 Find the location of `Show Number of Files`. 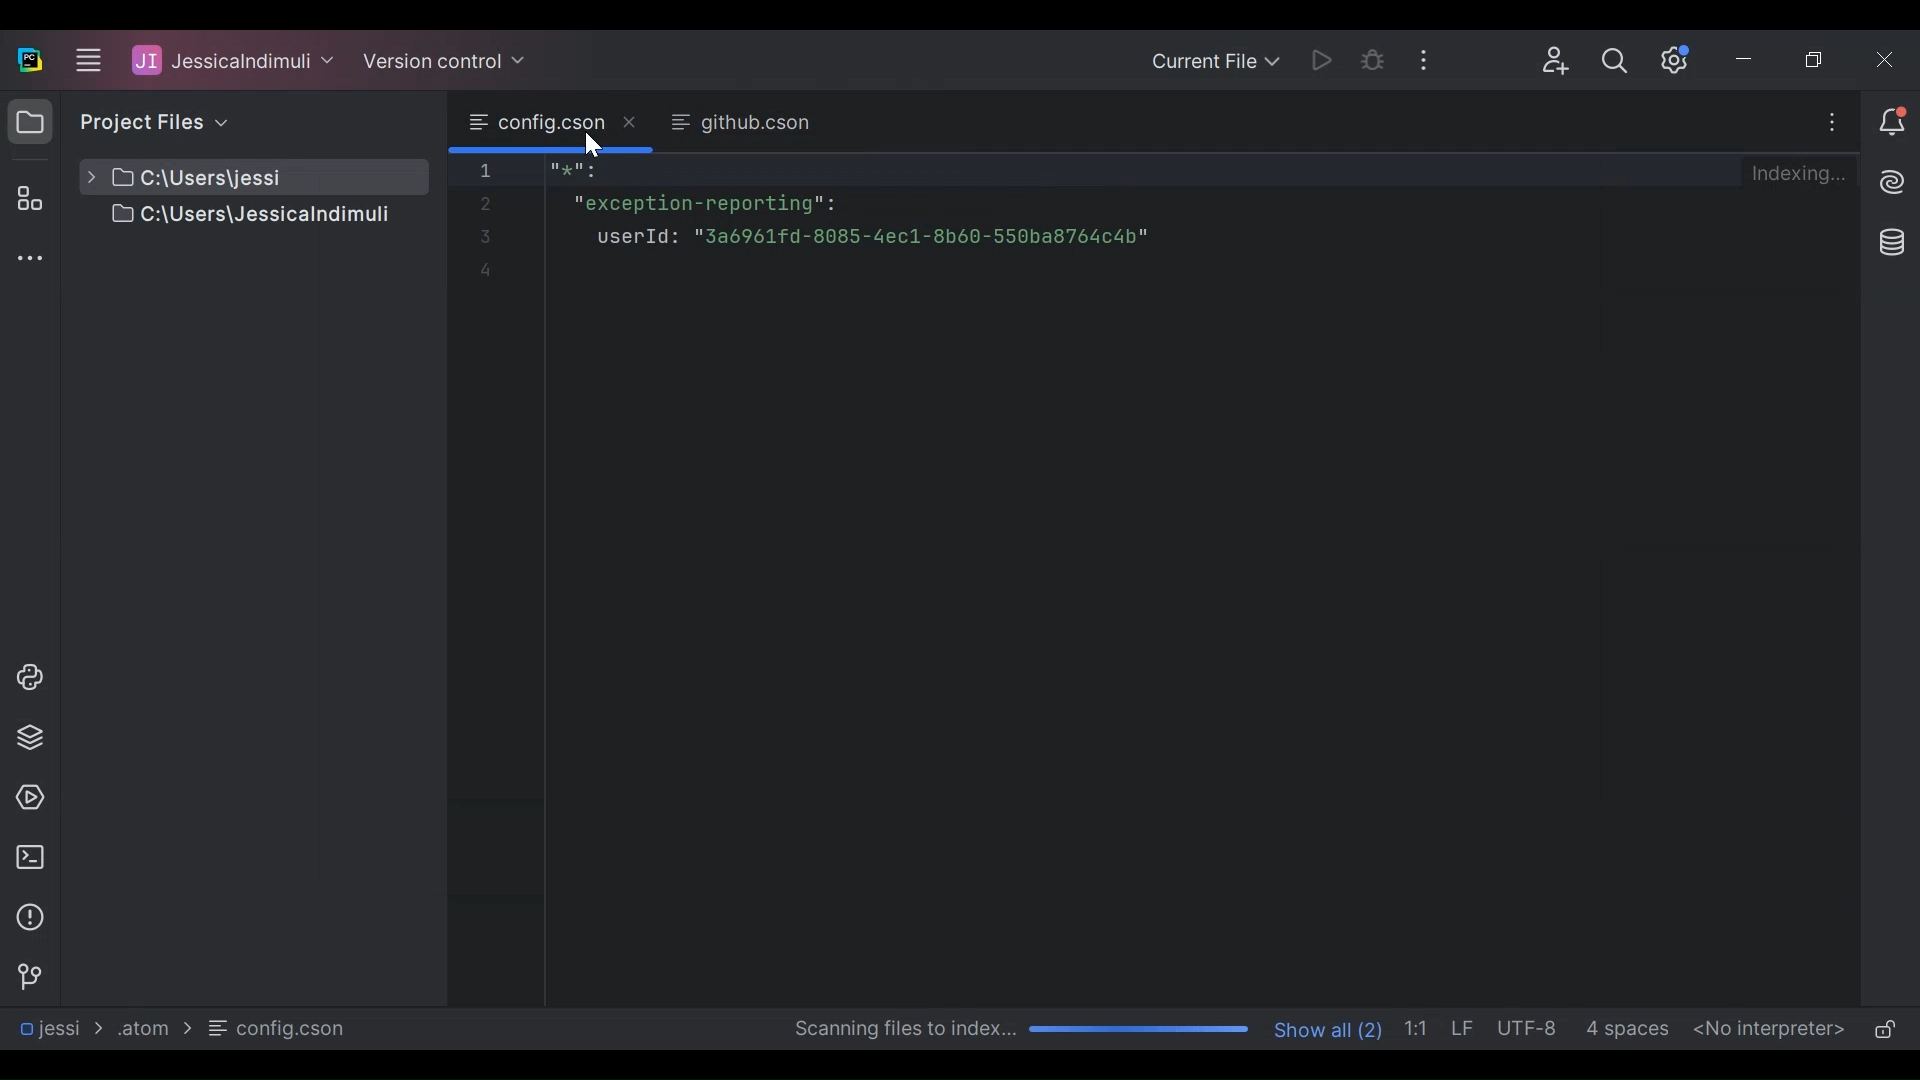

Show Number of Files is located at coordinates (1330, 1027).